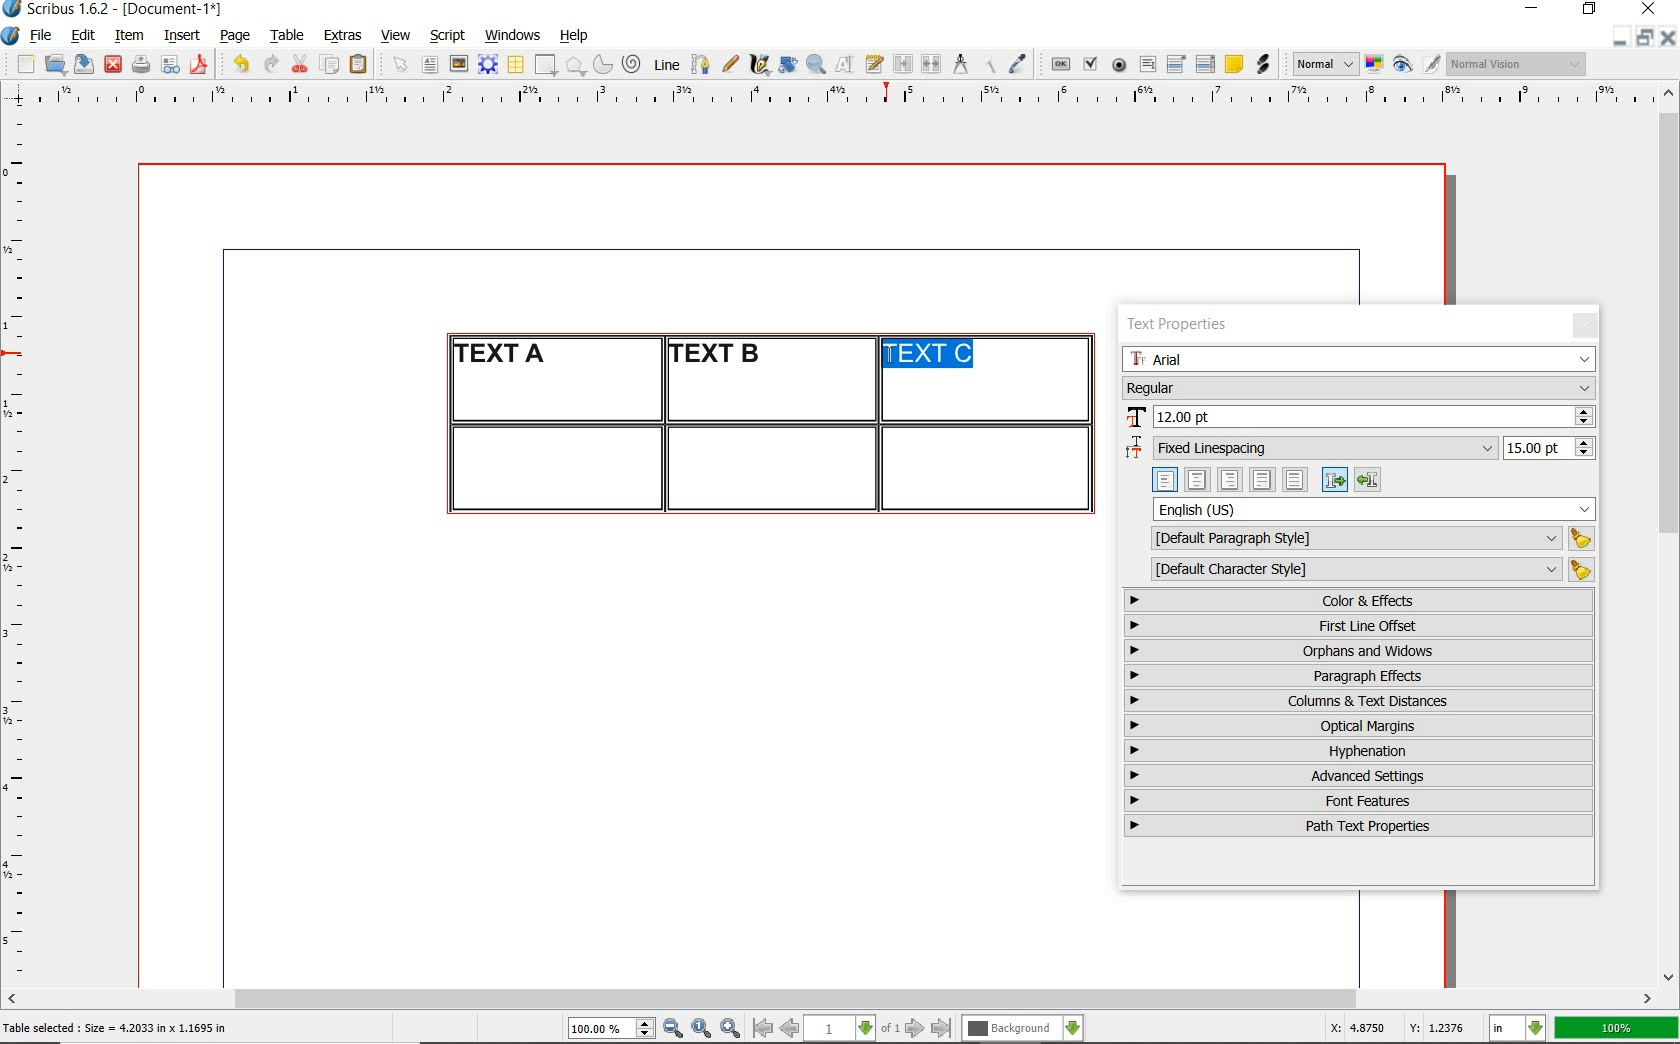 Image resolution: width=1680 pixels, height=1044 pixels. What do you see at coordinates (269, 62) in the screenshot?
I see `redo` at bounding box center [269, 62].